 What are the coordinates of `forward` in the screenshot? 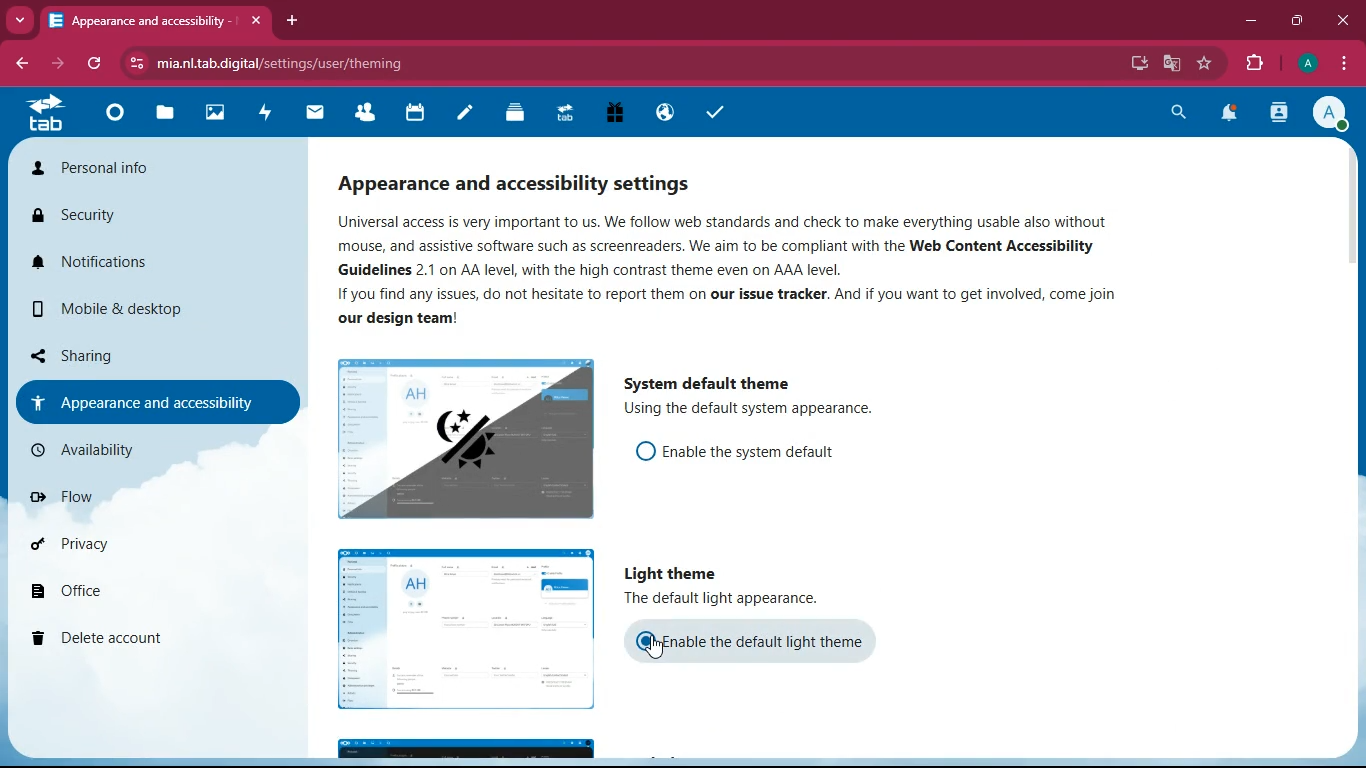 It's located at (61, 64).